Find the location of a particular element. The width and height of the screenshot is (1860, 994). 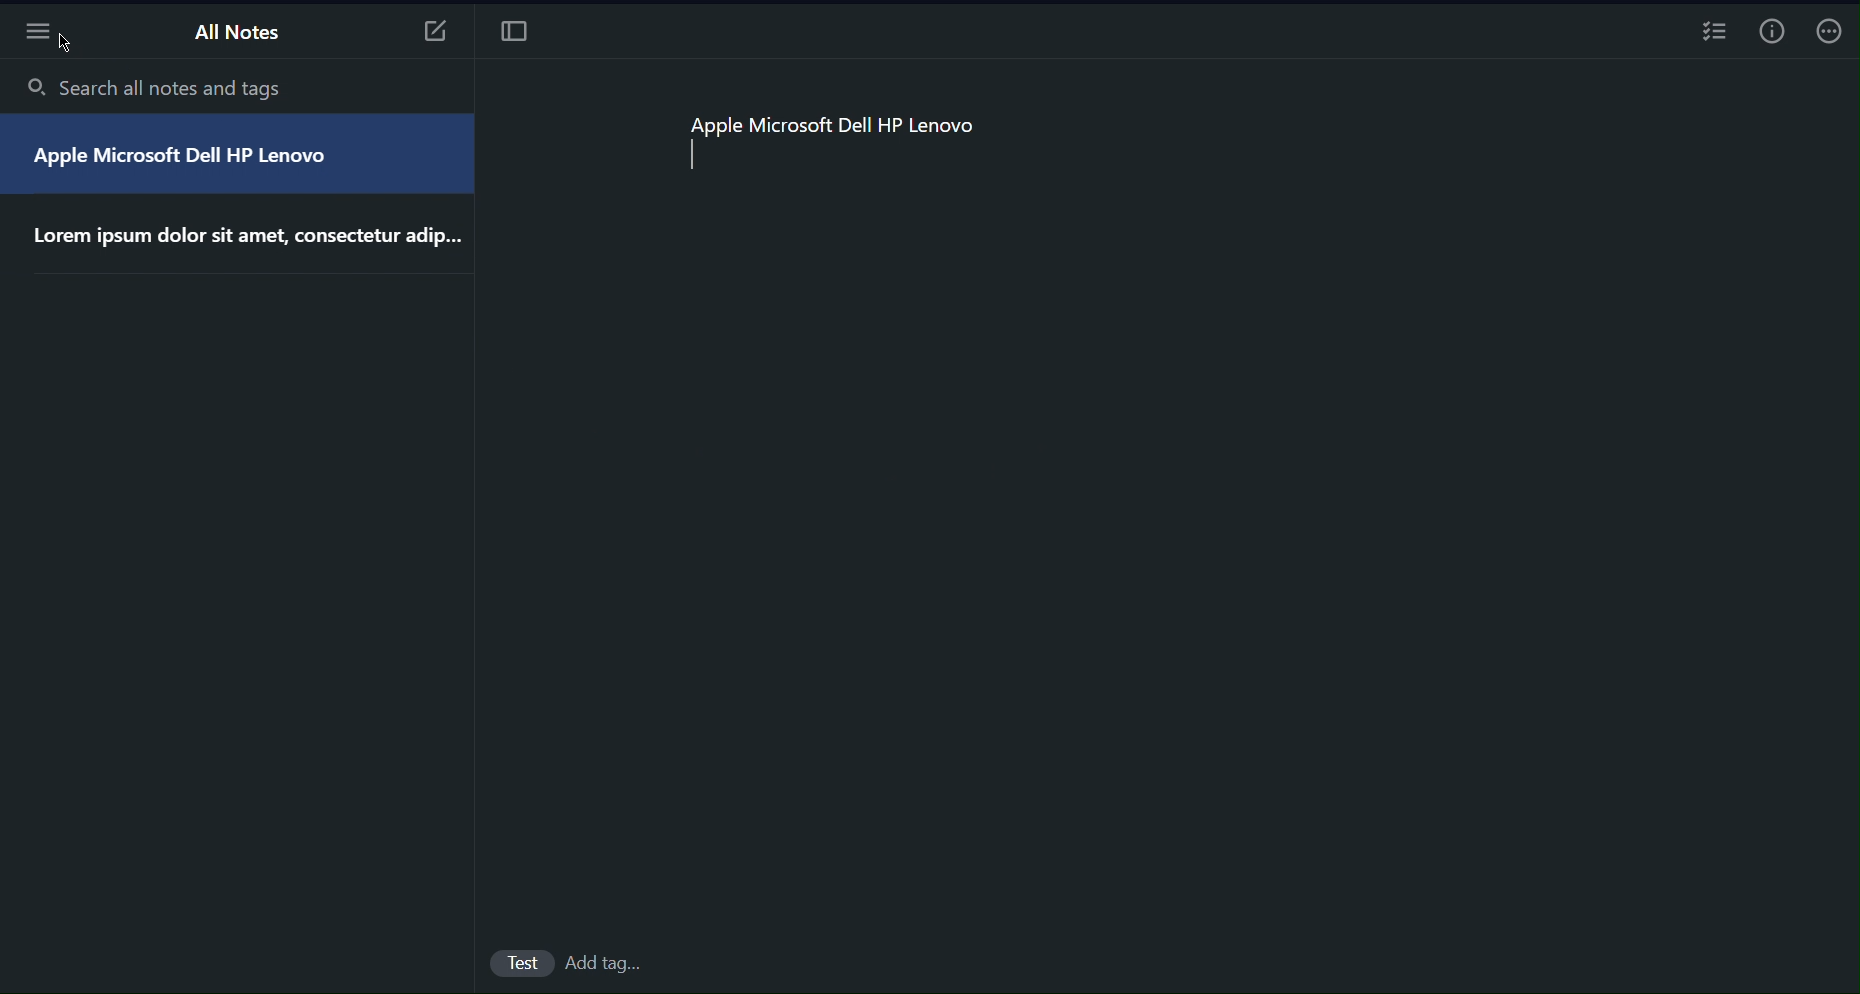

add Tags is located at coordinates (597, 963).